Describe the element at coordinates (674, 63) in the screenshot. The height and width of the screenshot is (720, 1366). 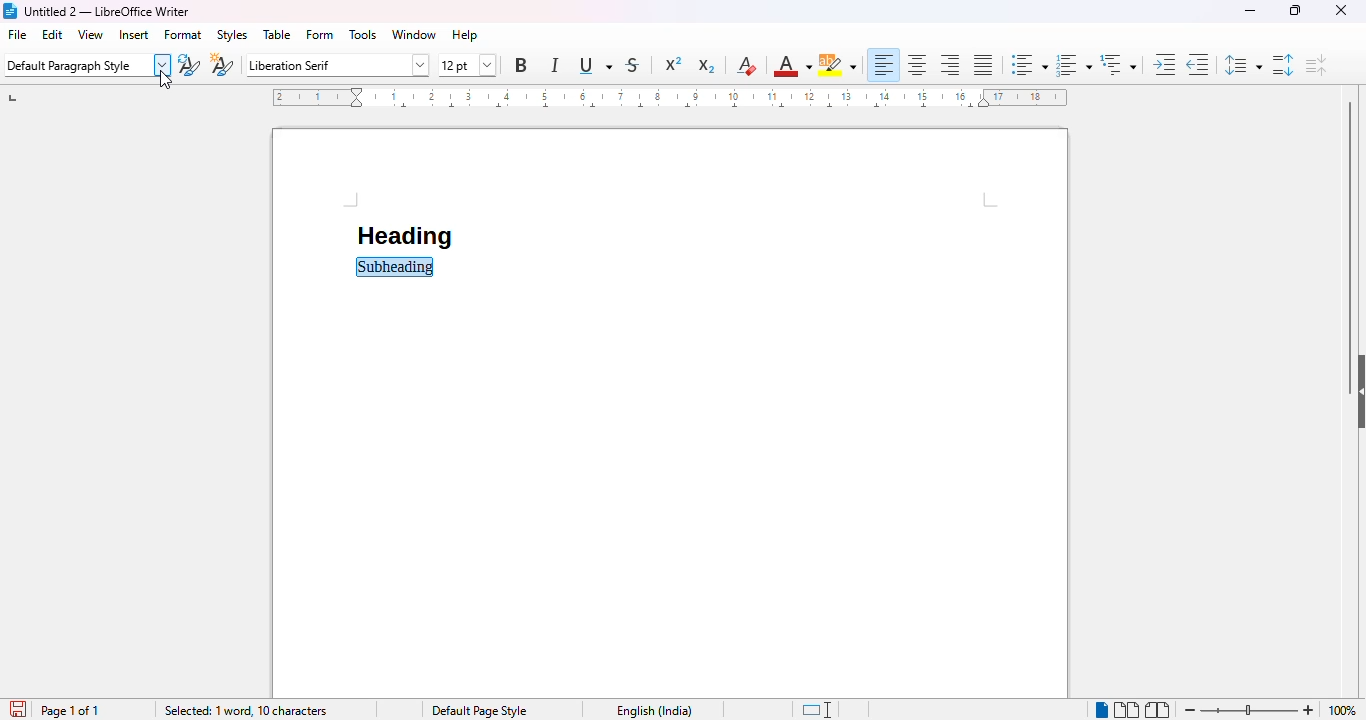
I see `superscript` at that location.